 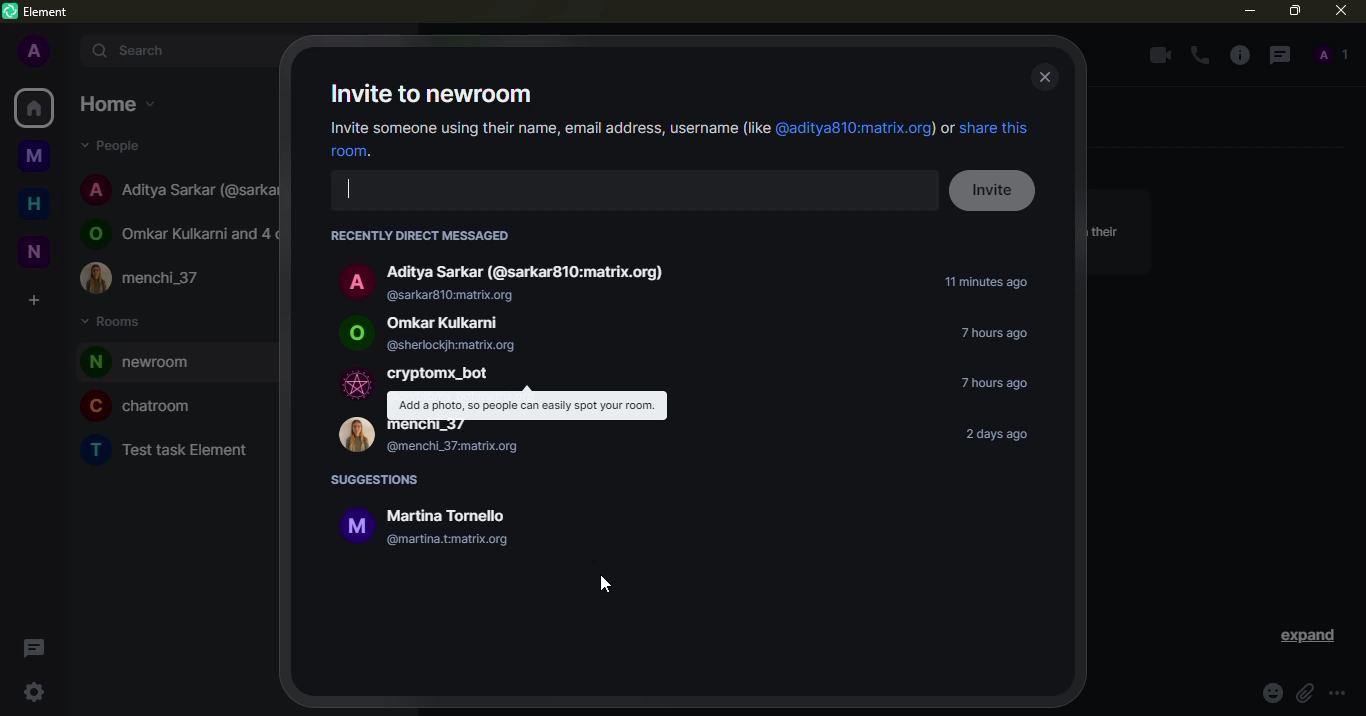 What do you see at coordinates (1303, 694) in the screenshot?
I see `attach` at bounding box center [1303, 694].